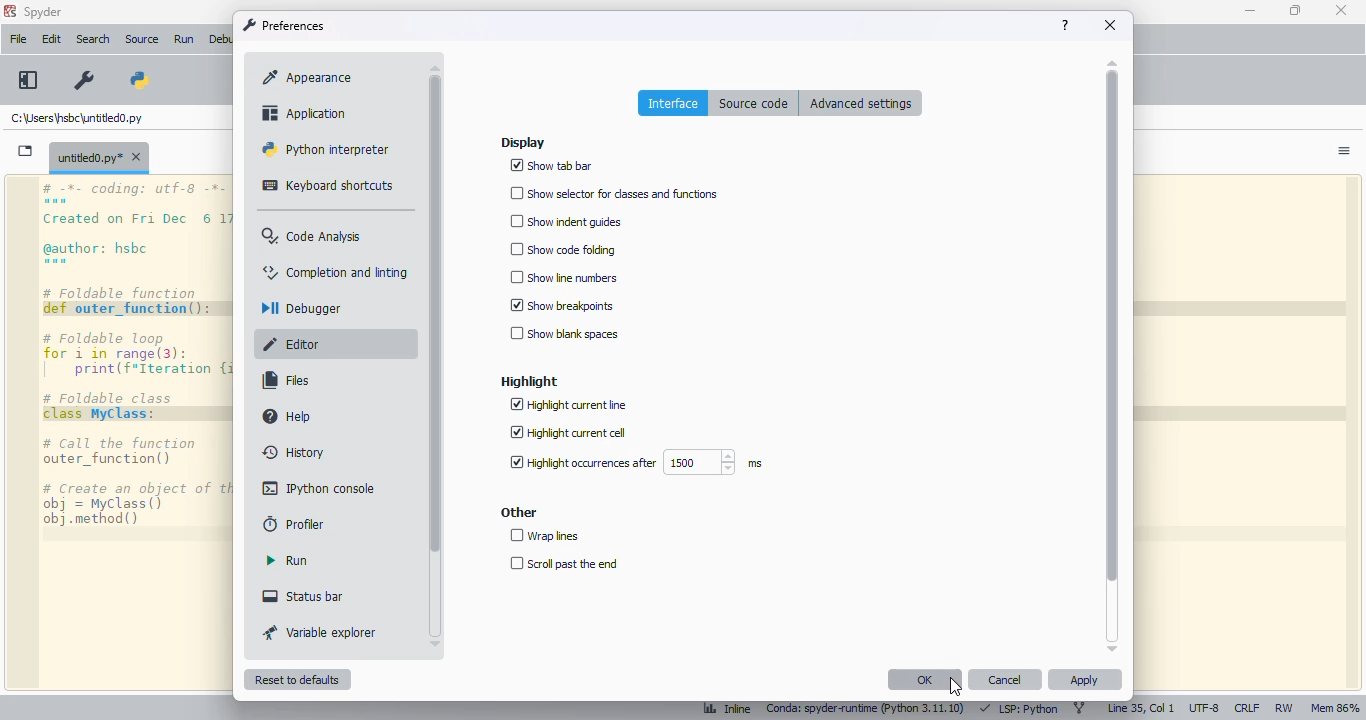  What do you see at coordinates (1296, 10) in the screenshot?
I see `maximize` at bounding box center [1296, 10].